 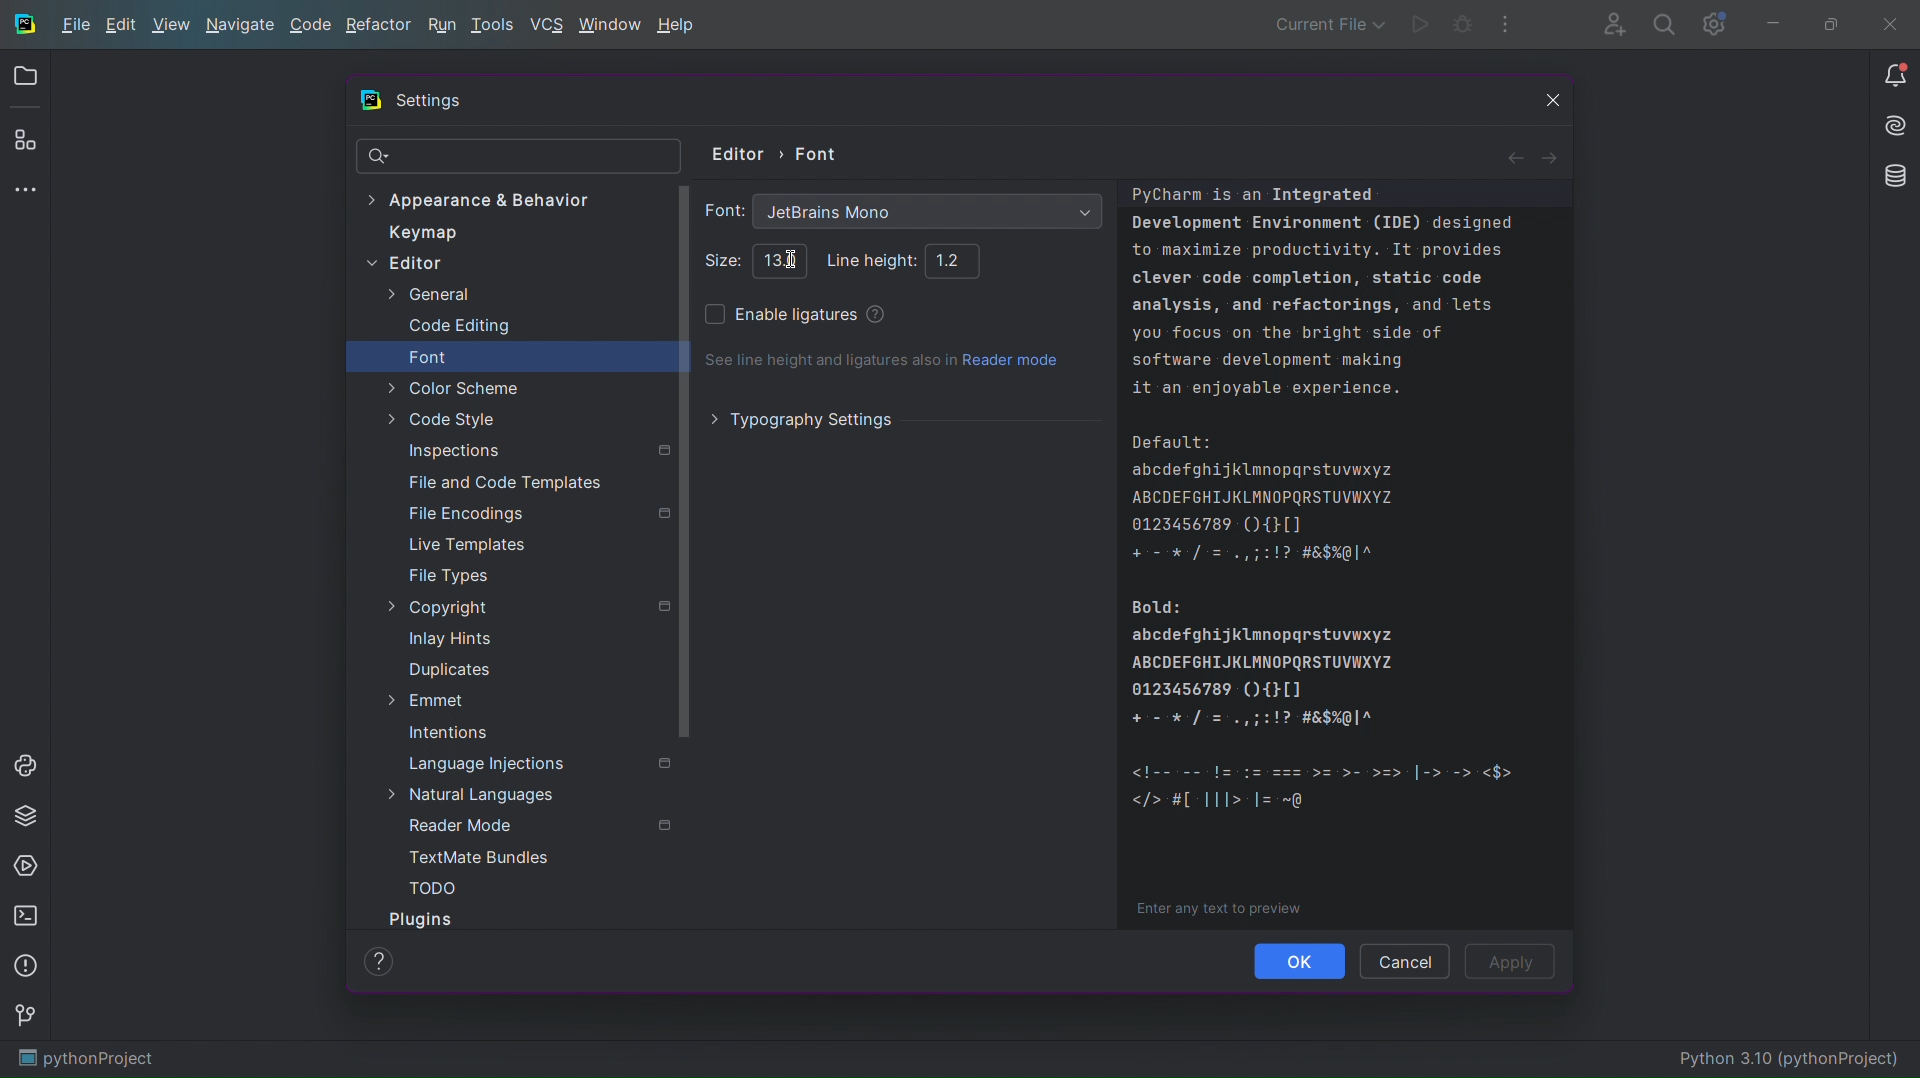 What do you see at coordinates (28, 815) in the screenshot?
I see `Python Packages` at bounding box center [28, 815].